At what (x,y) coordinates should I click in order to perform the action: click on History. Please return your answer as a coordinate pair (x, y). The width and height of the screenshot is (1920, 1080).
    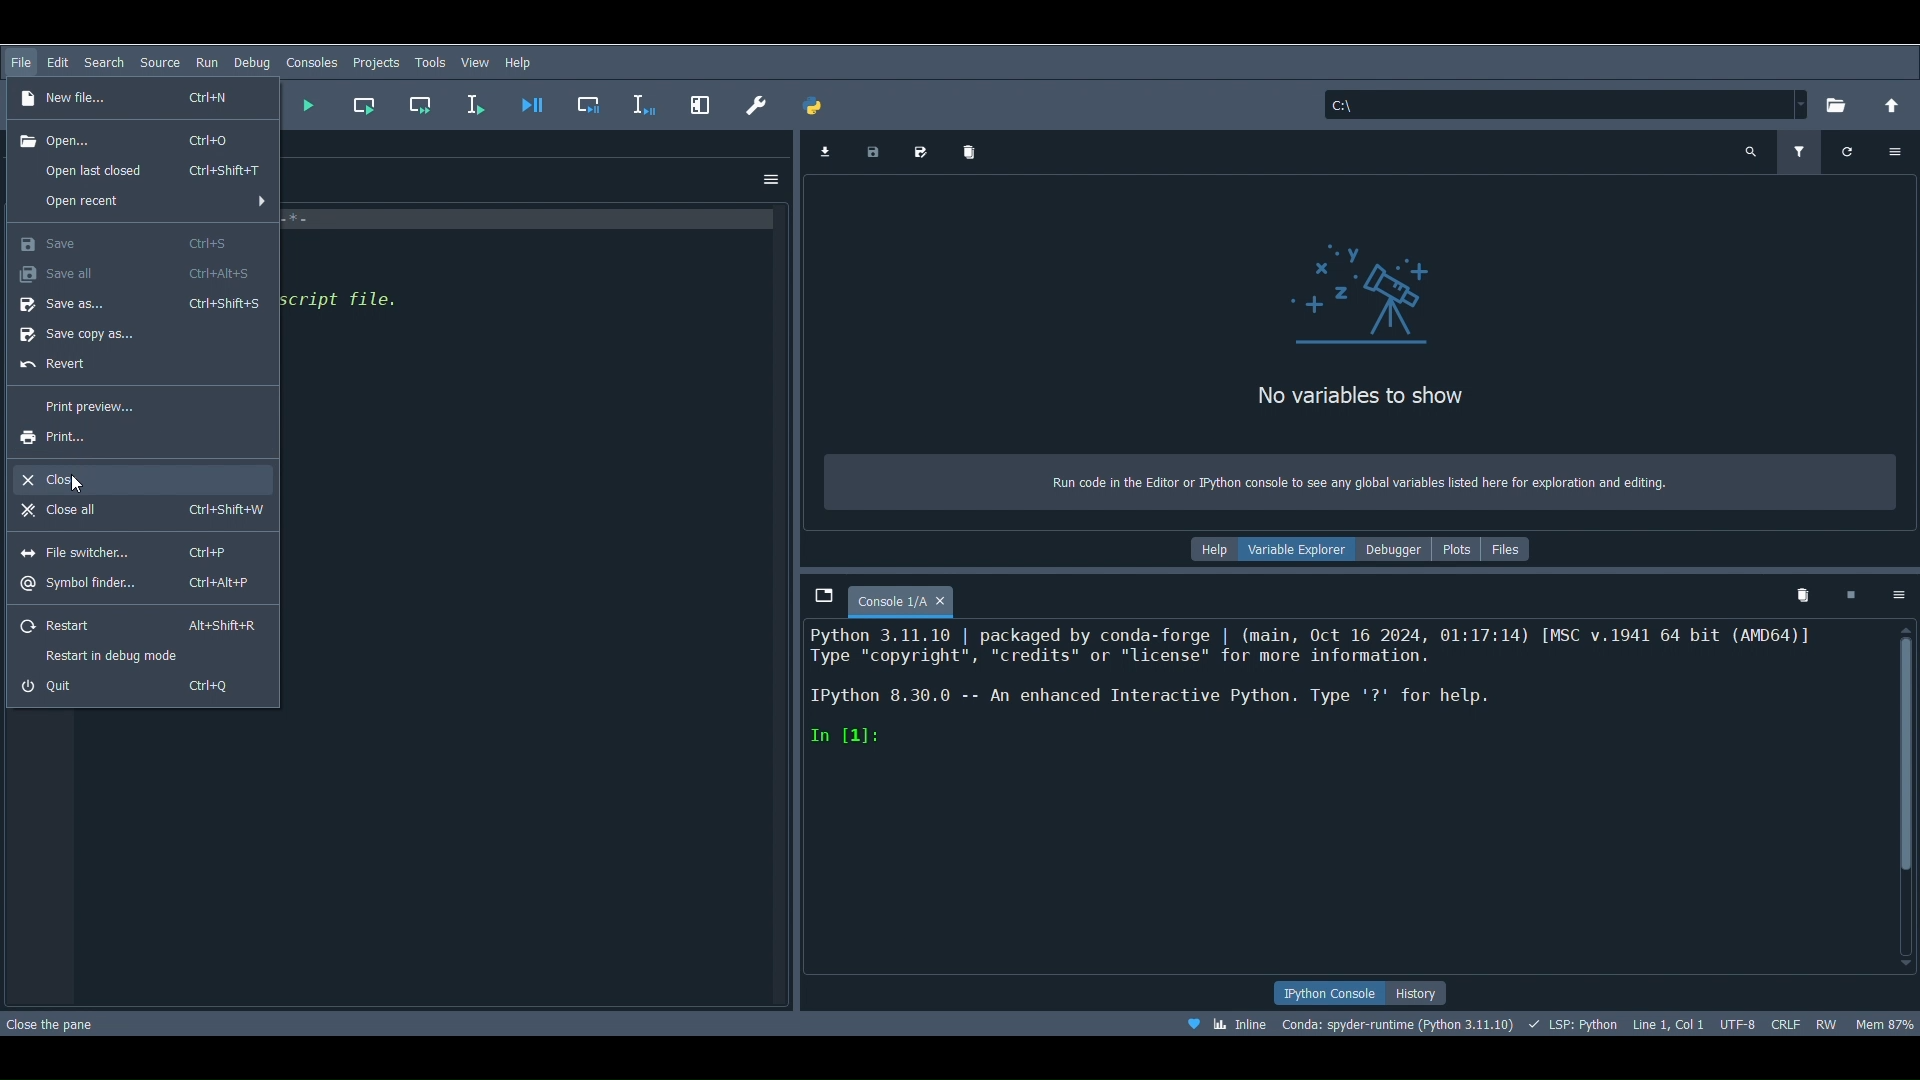
    Looking at the image, I should click on (1417, 993).